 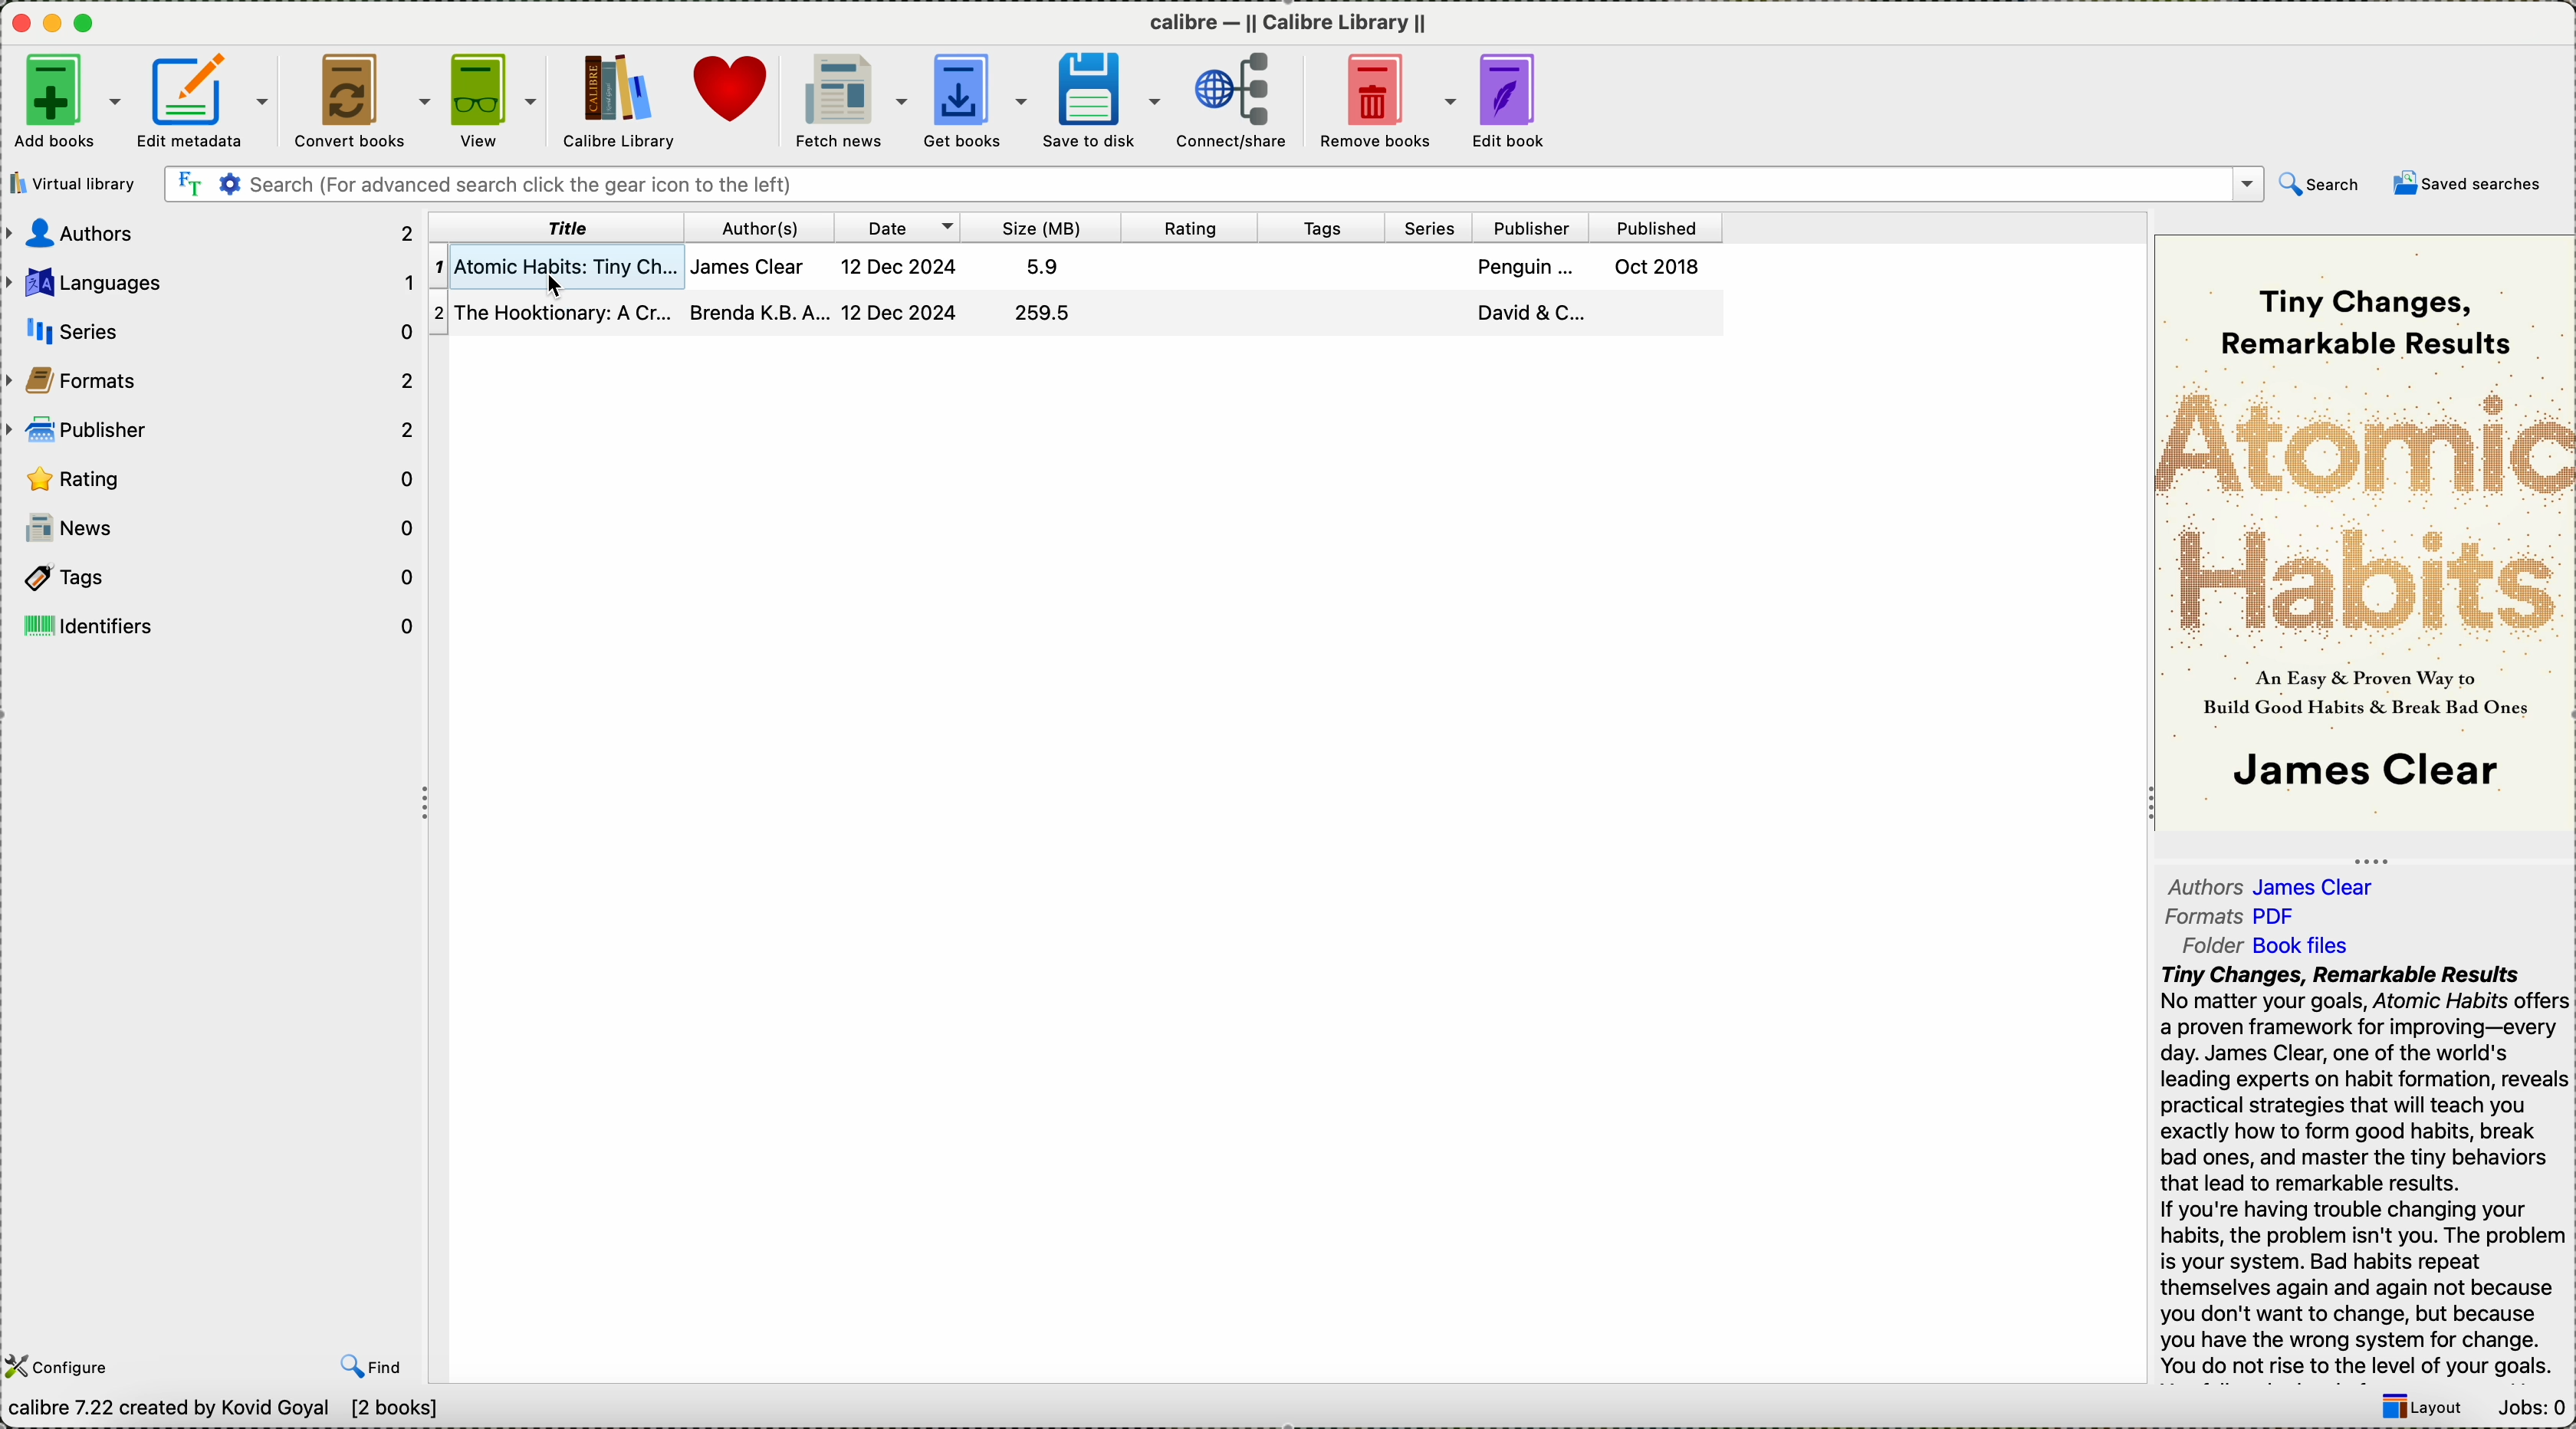 I want to click on folder book files, so click(x=2272, y=943).